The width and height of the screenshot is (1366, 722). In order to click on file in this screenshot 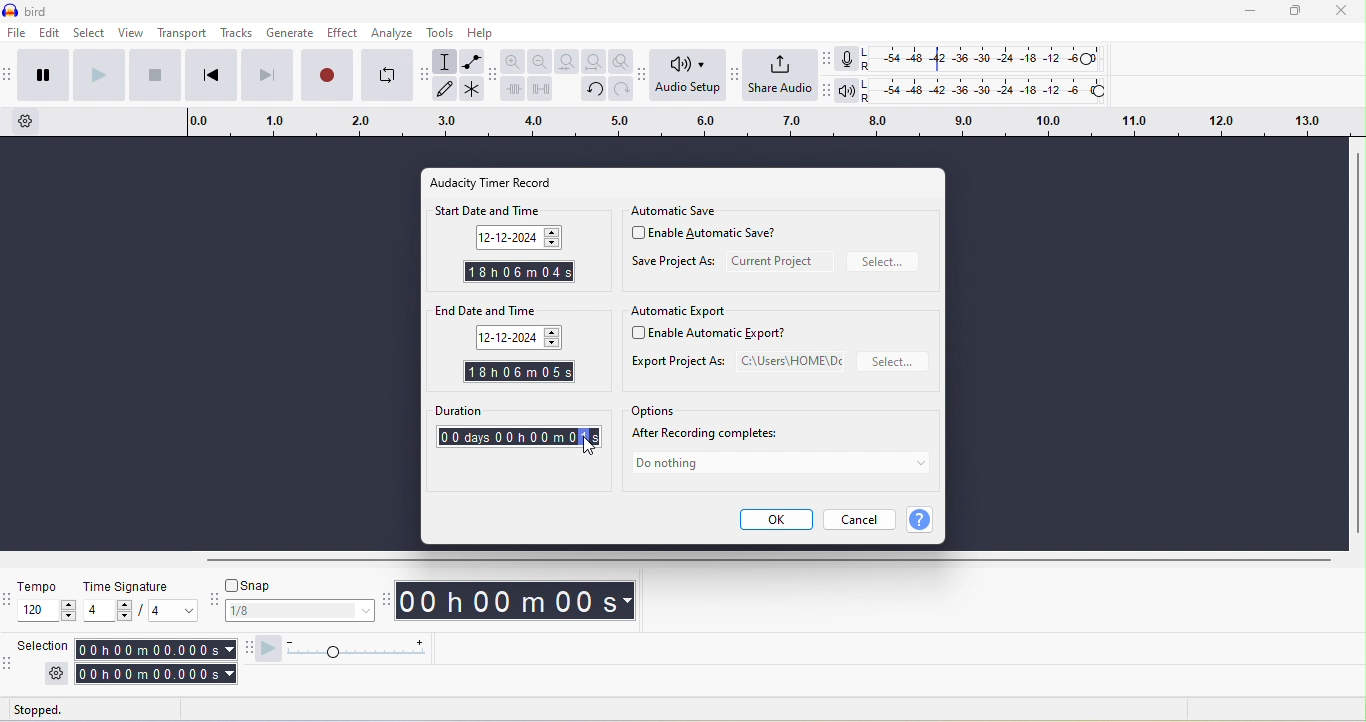, I will do `click(15, 34)`.